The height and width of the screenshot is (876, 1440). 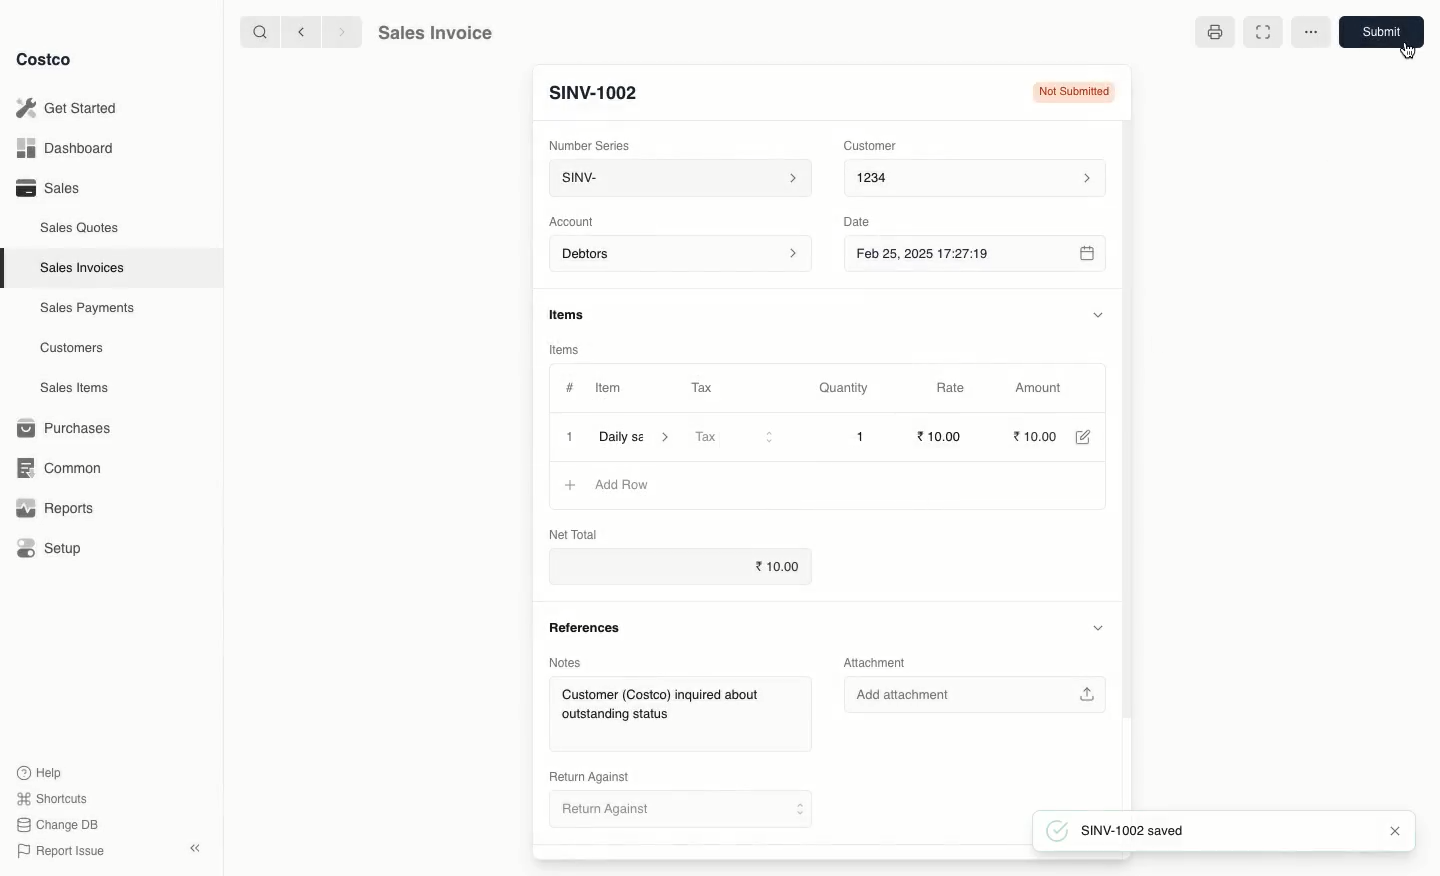 I want to click on Items, so click(x=565, y=347).